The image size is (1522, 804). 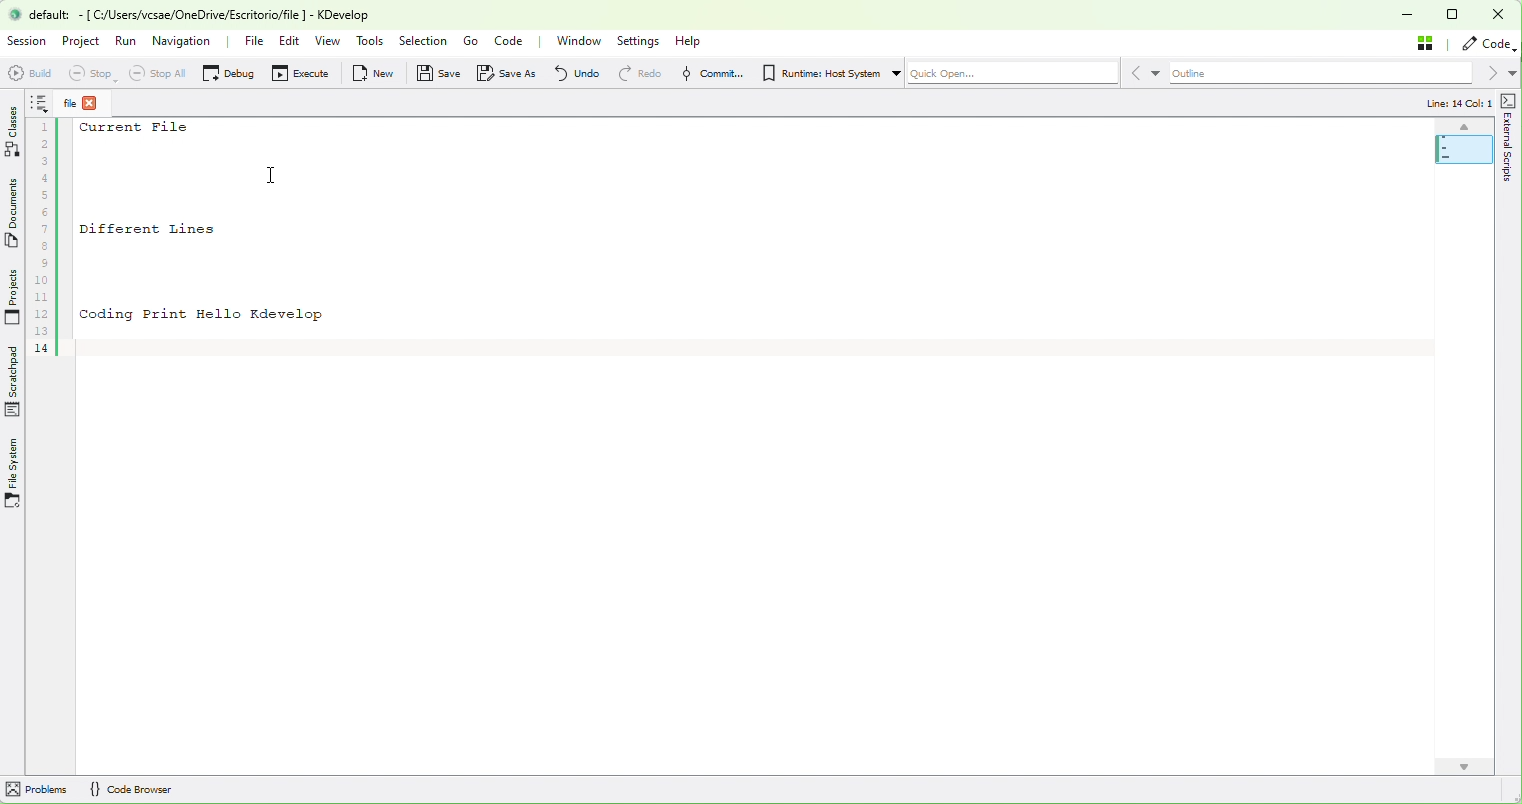 What do you see at coordinates (25, 72) in the screenshot?
I see `Build` at bounding box center [25, 72].